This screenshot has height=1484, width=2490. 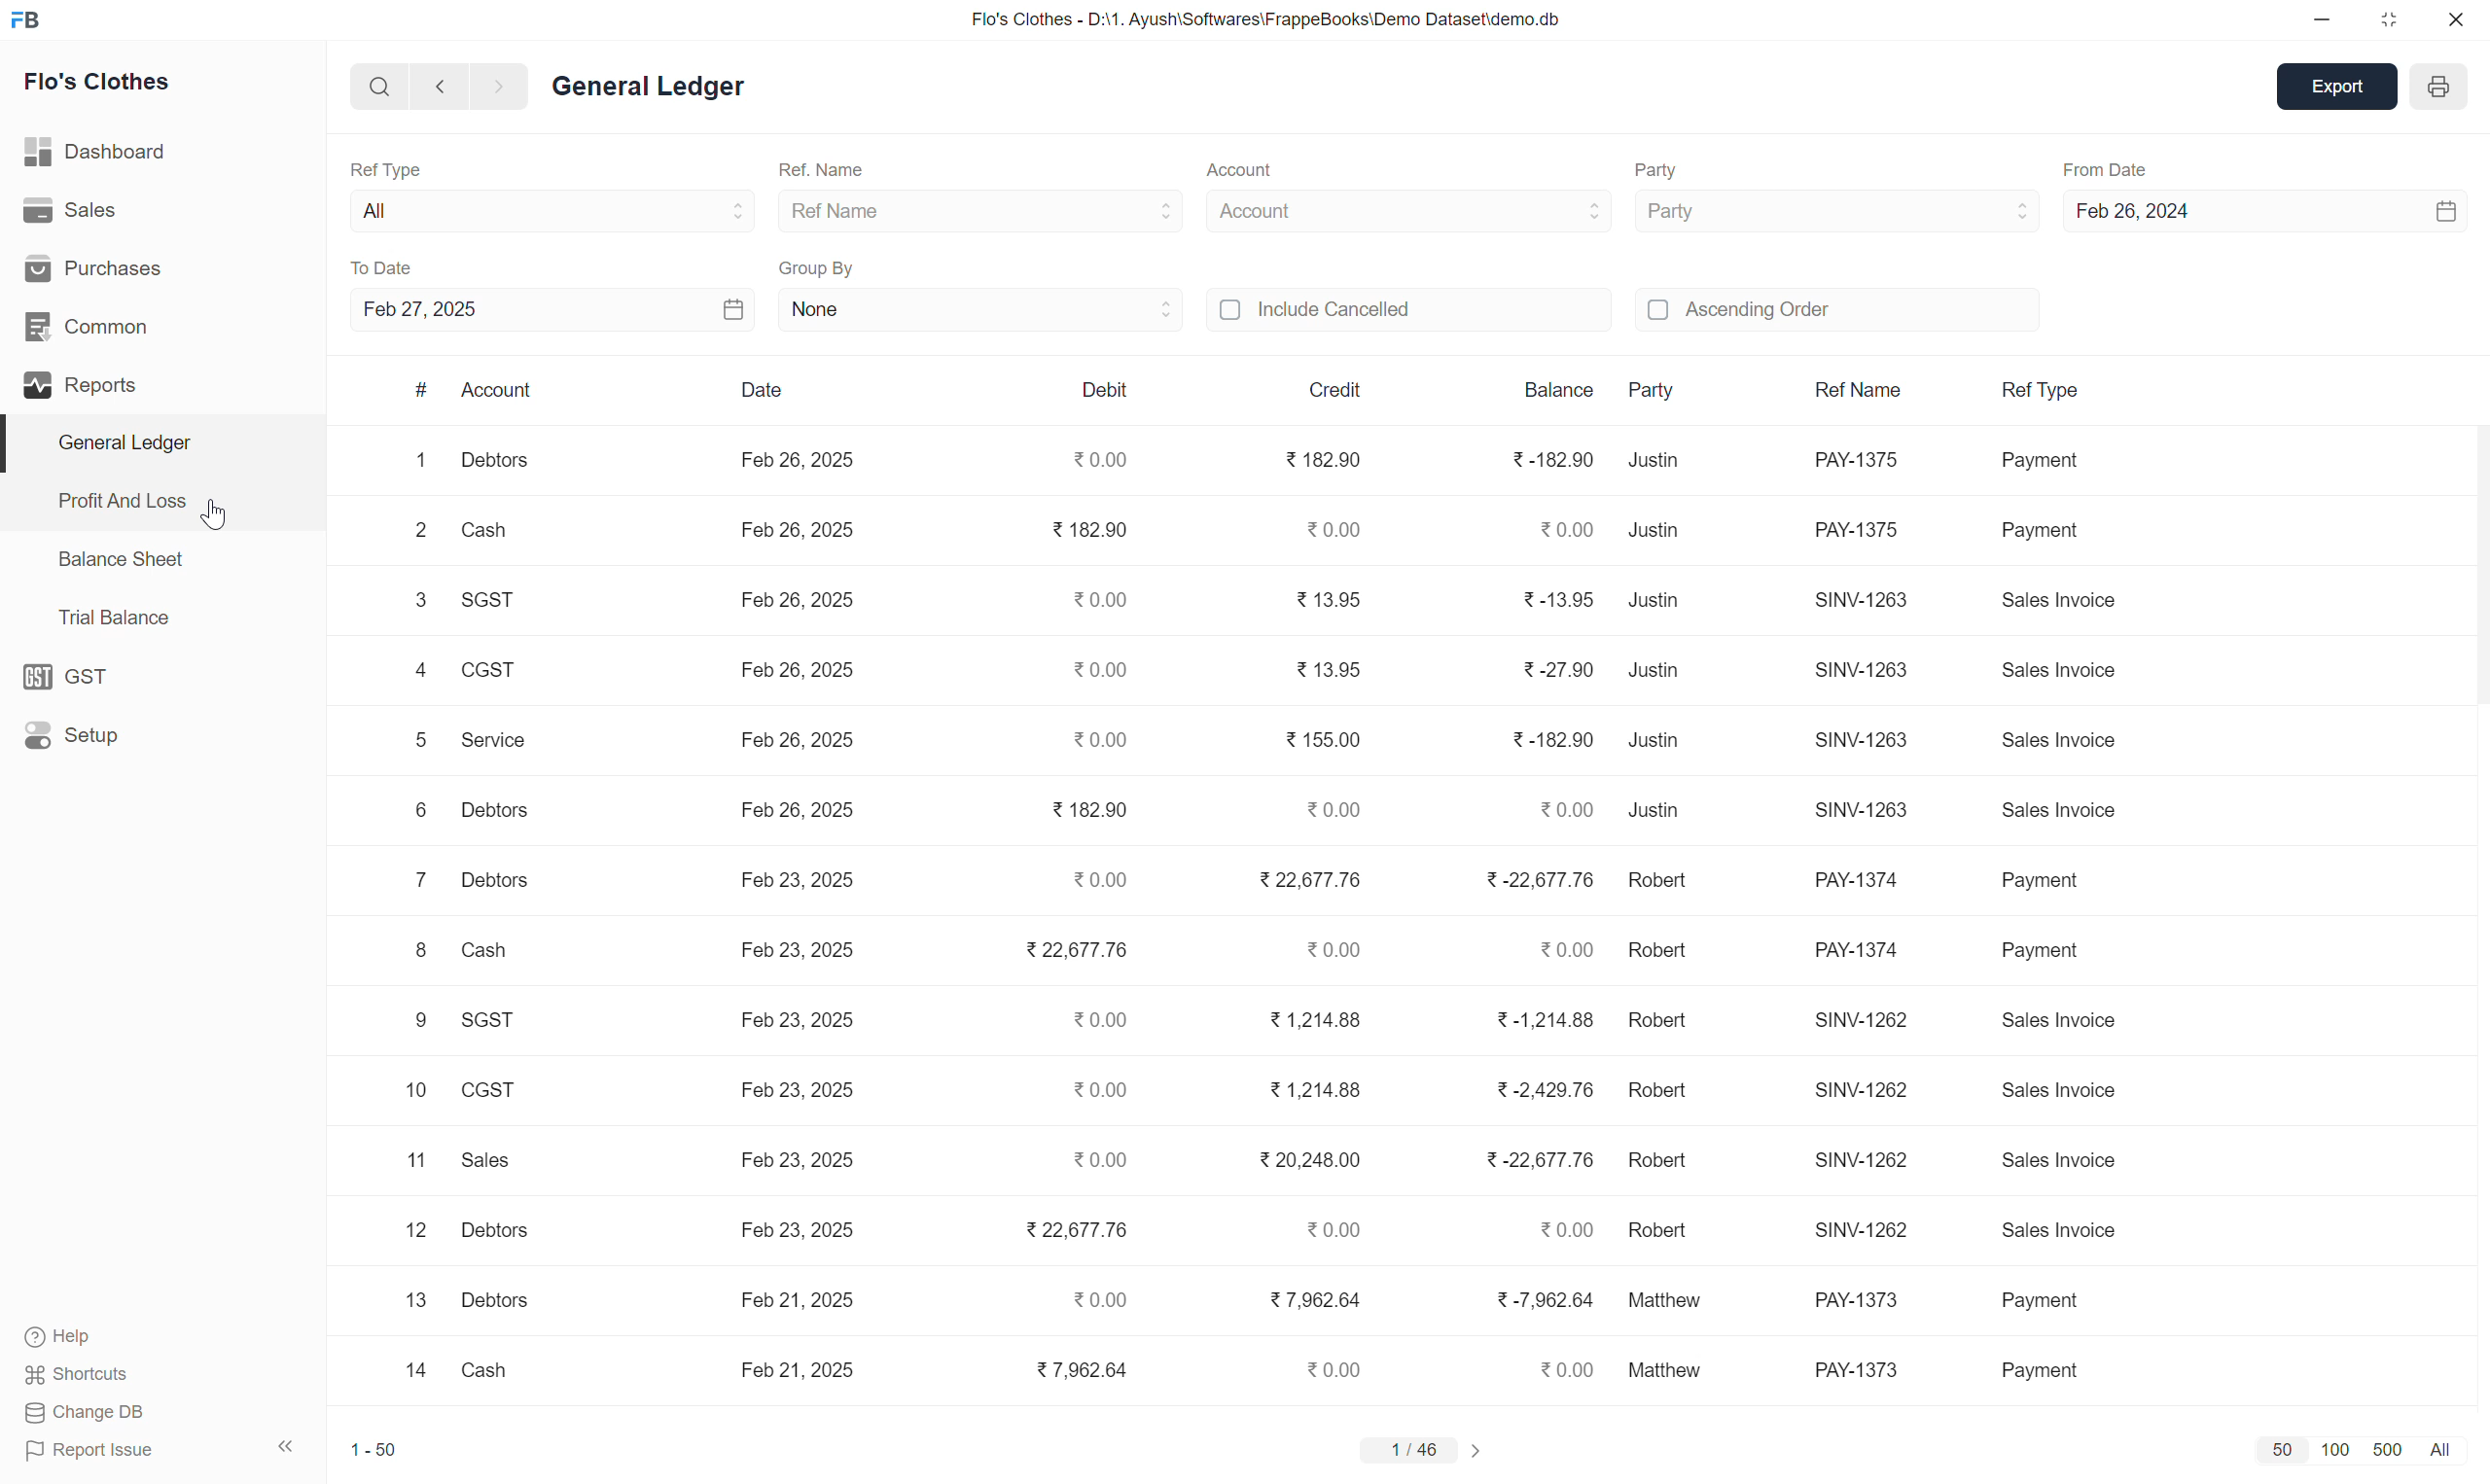 What do you see at coordinates (1261, 166) in the screenshot?
I see `Account` at bounding box center [1261, 166].